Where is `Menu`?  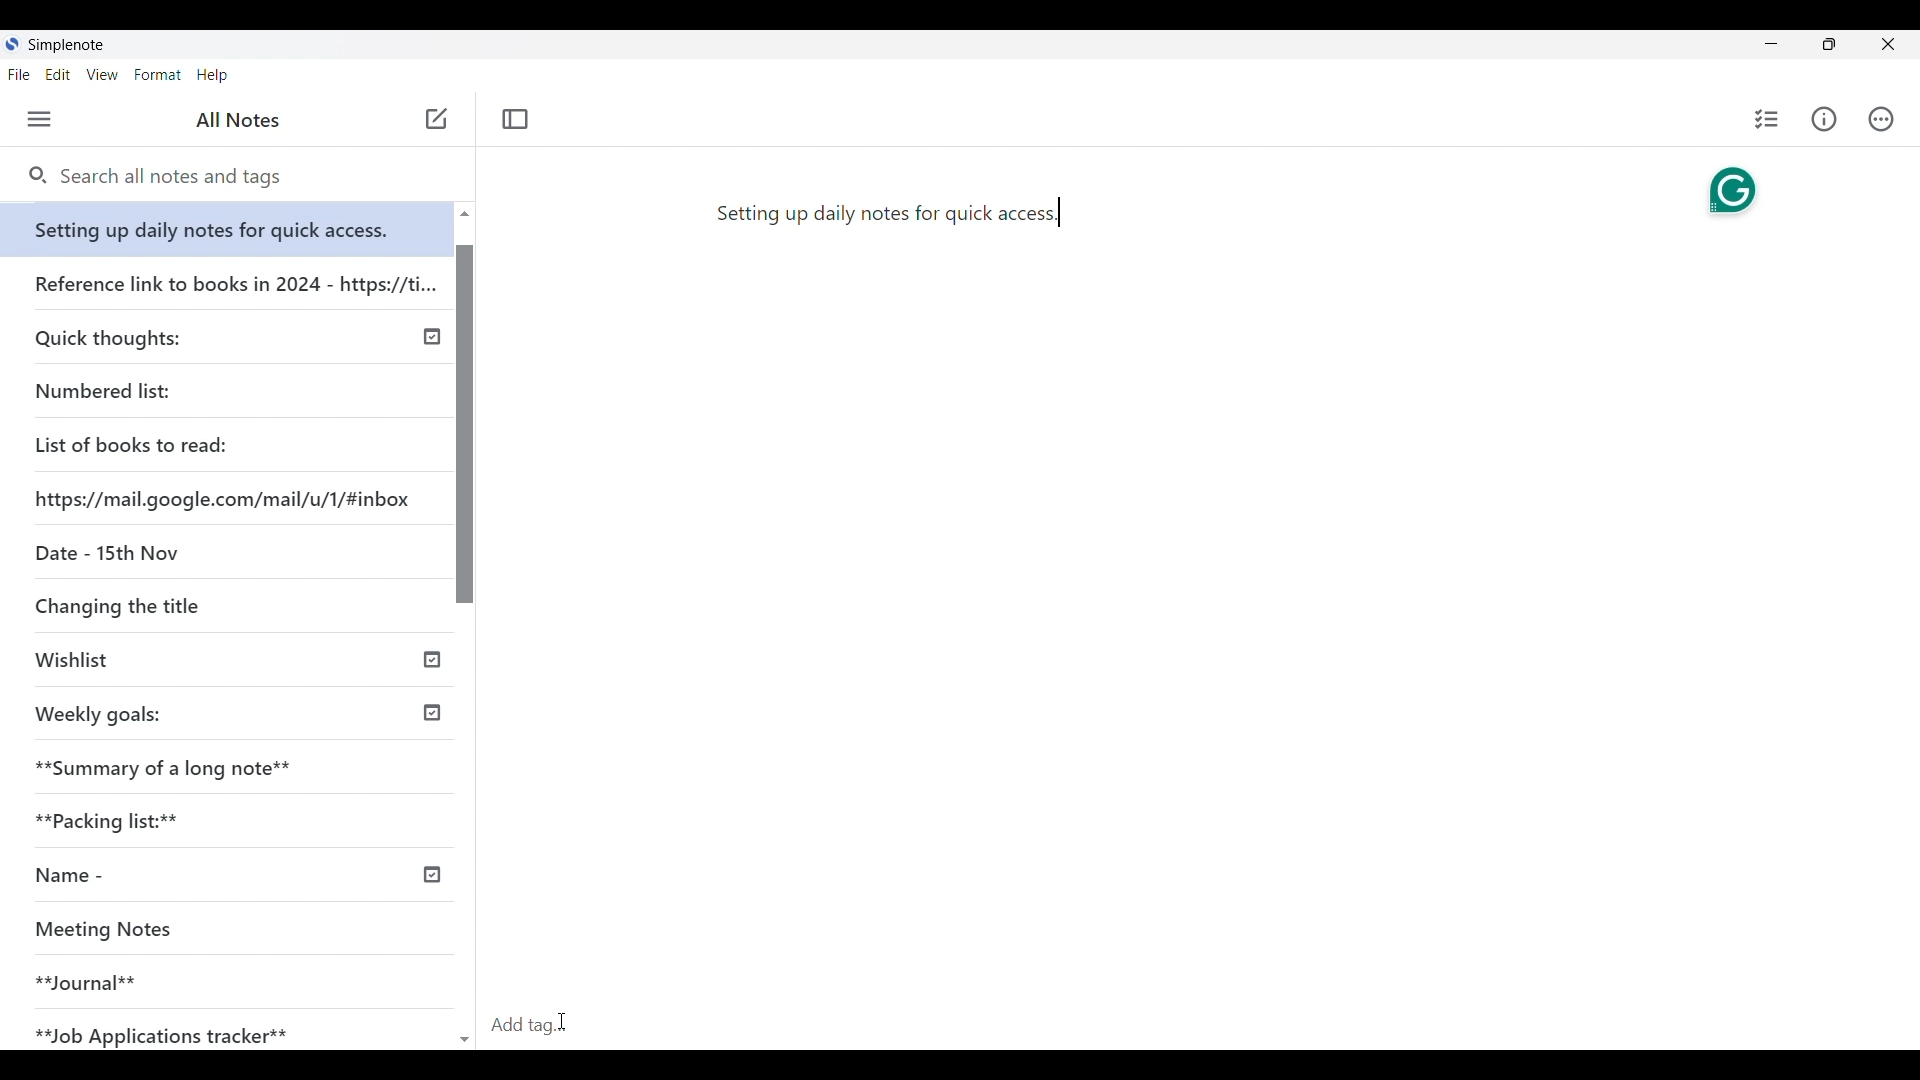 Menu is located at coordinates (39, 119).